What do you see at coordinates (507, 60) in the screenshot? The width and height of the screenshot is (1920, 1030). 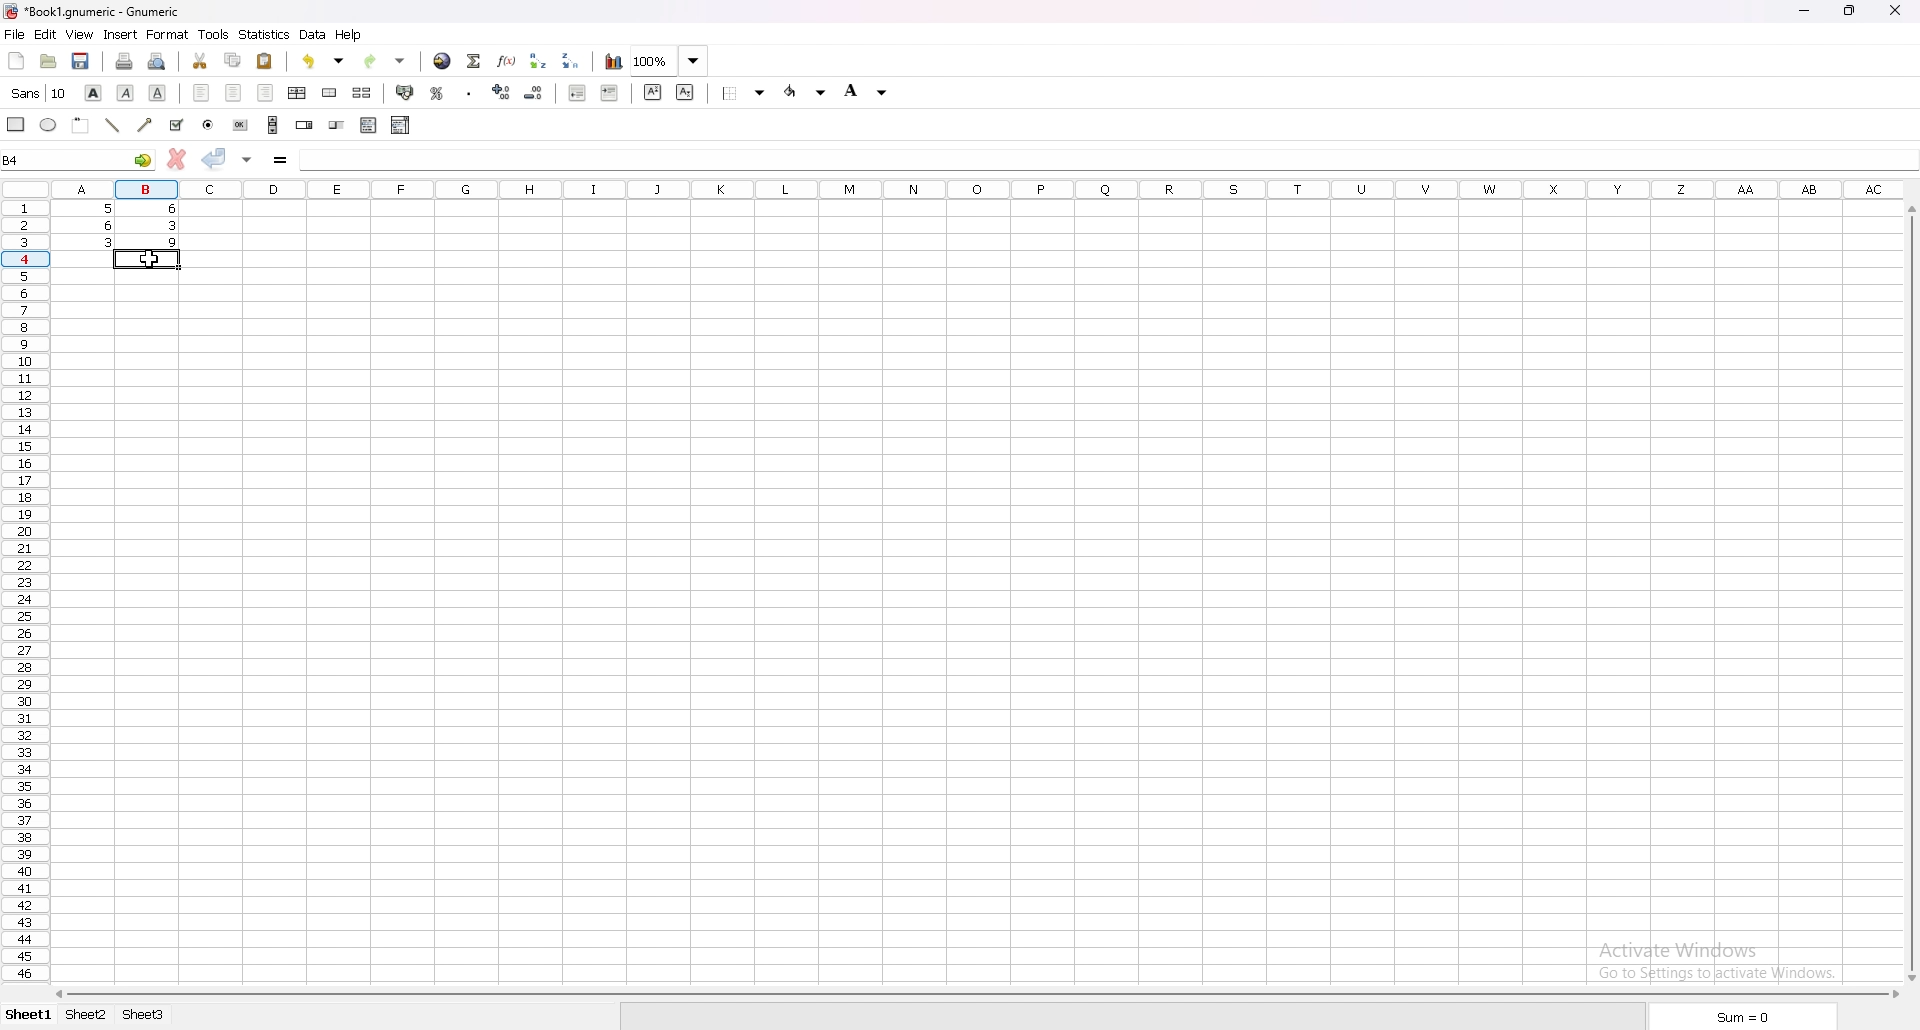 I see `function` at bounding box center [507, 60].